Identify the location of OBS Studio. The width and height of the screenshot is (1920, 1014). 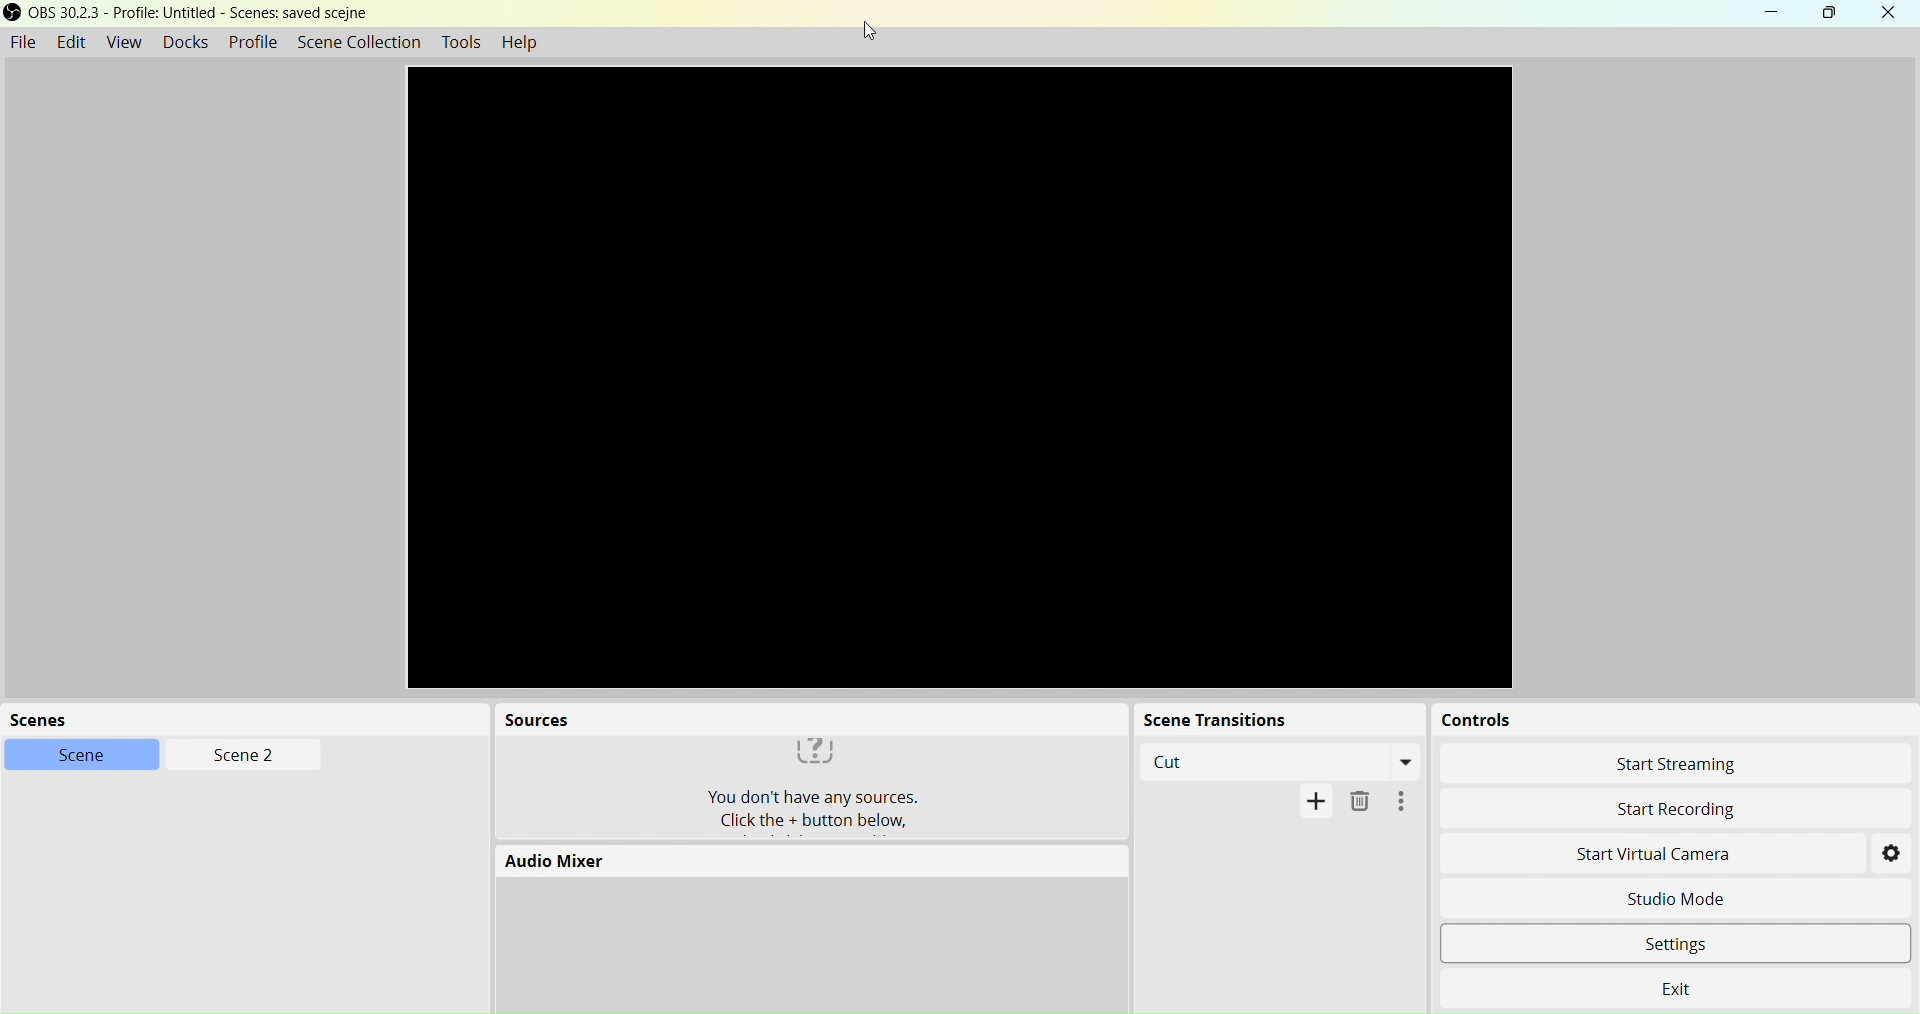
(203, 17).